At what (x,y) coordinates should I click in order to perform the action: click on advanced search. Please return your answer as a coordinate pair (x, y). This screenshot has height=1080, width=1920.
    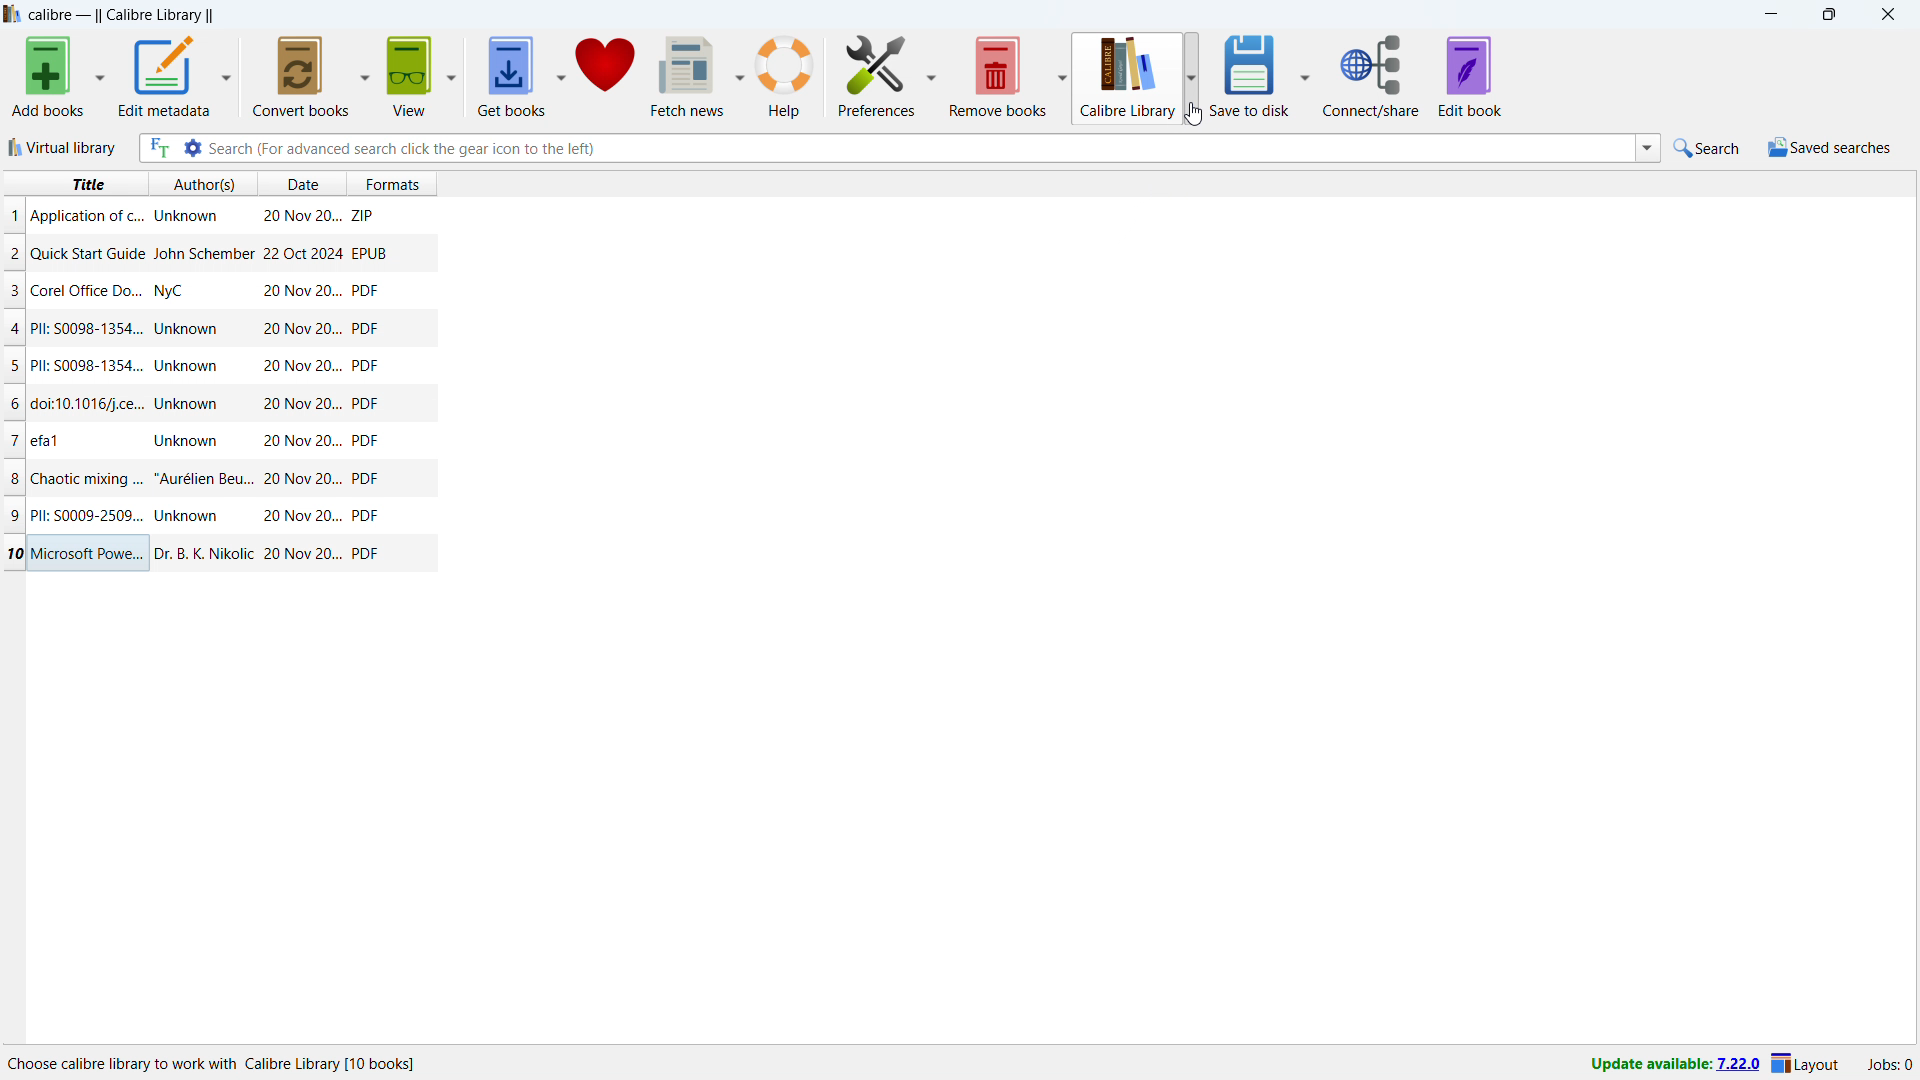
    Looking at the image, I should click on (191, 148).